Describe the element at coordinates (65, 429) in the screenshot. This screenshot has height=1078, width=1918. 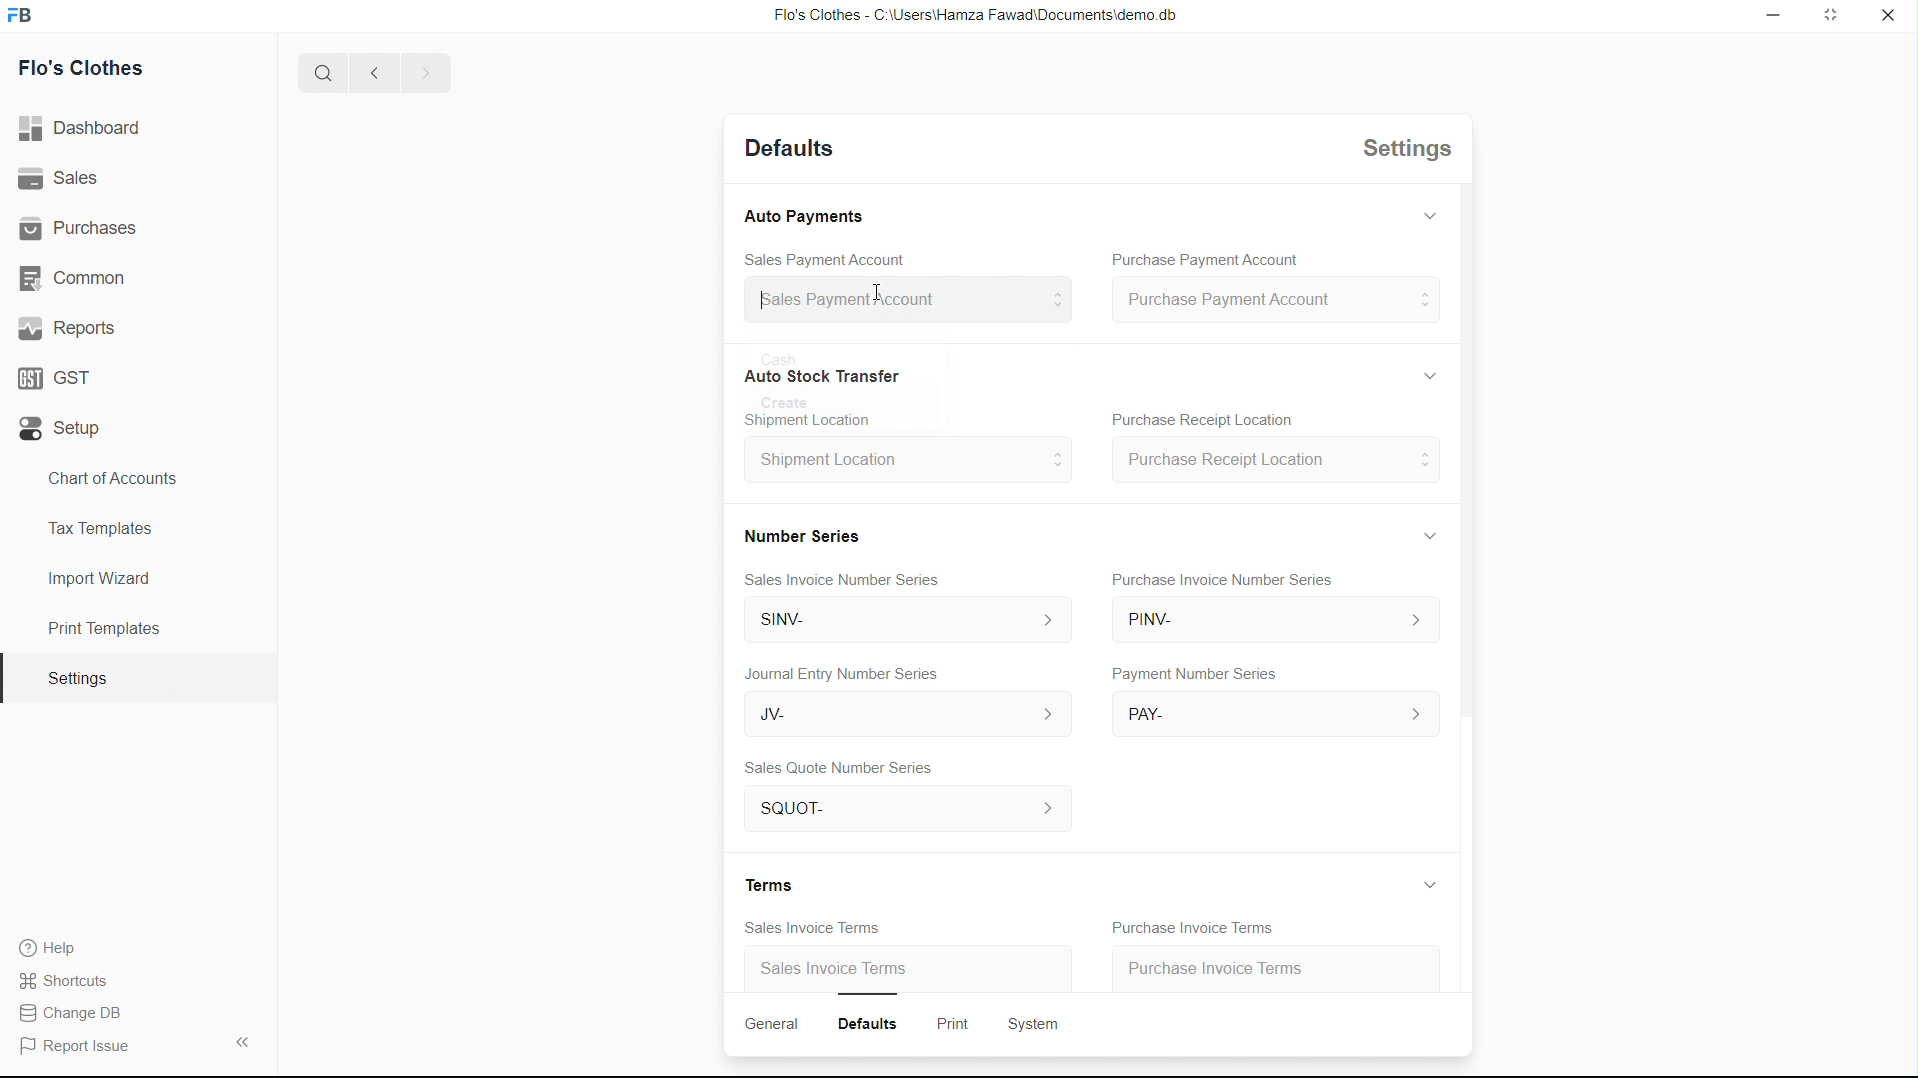
I see `Setup` at that location.